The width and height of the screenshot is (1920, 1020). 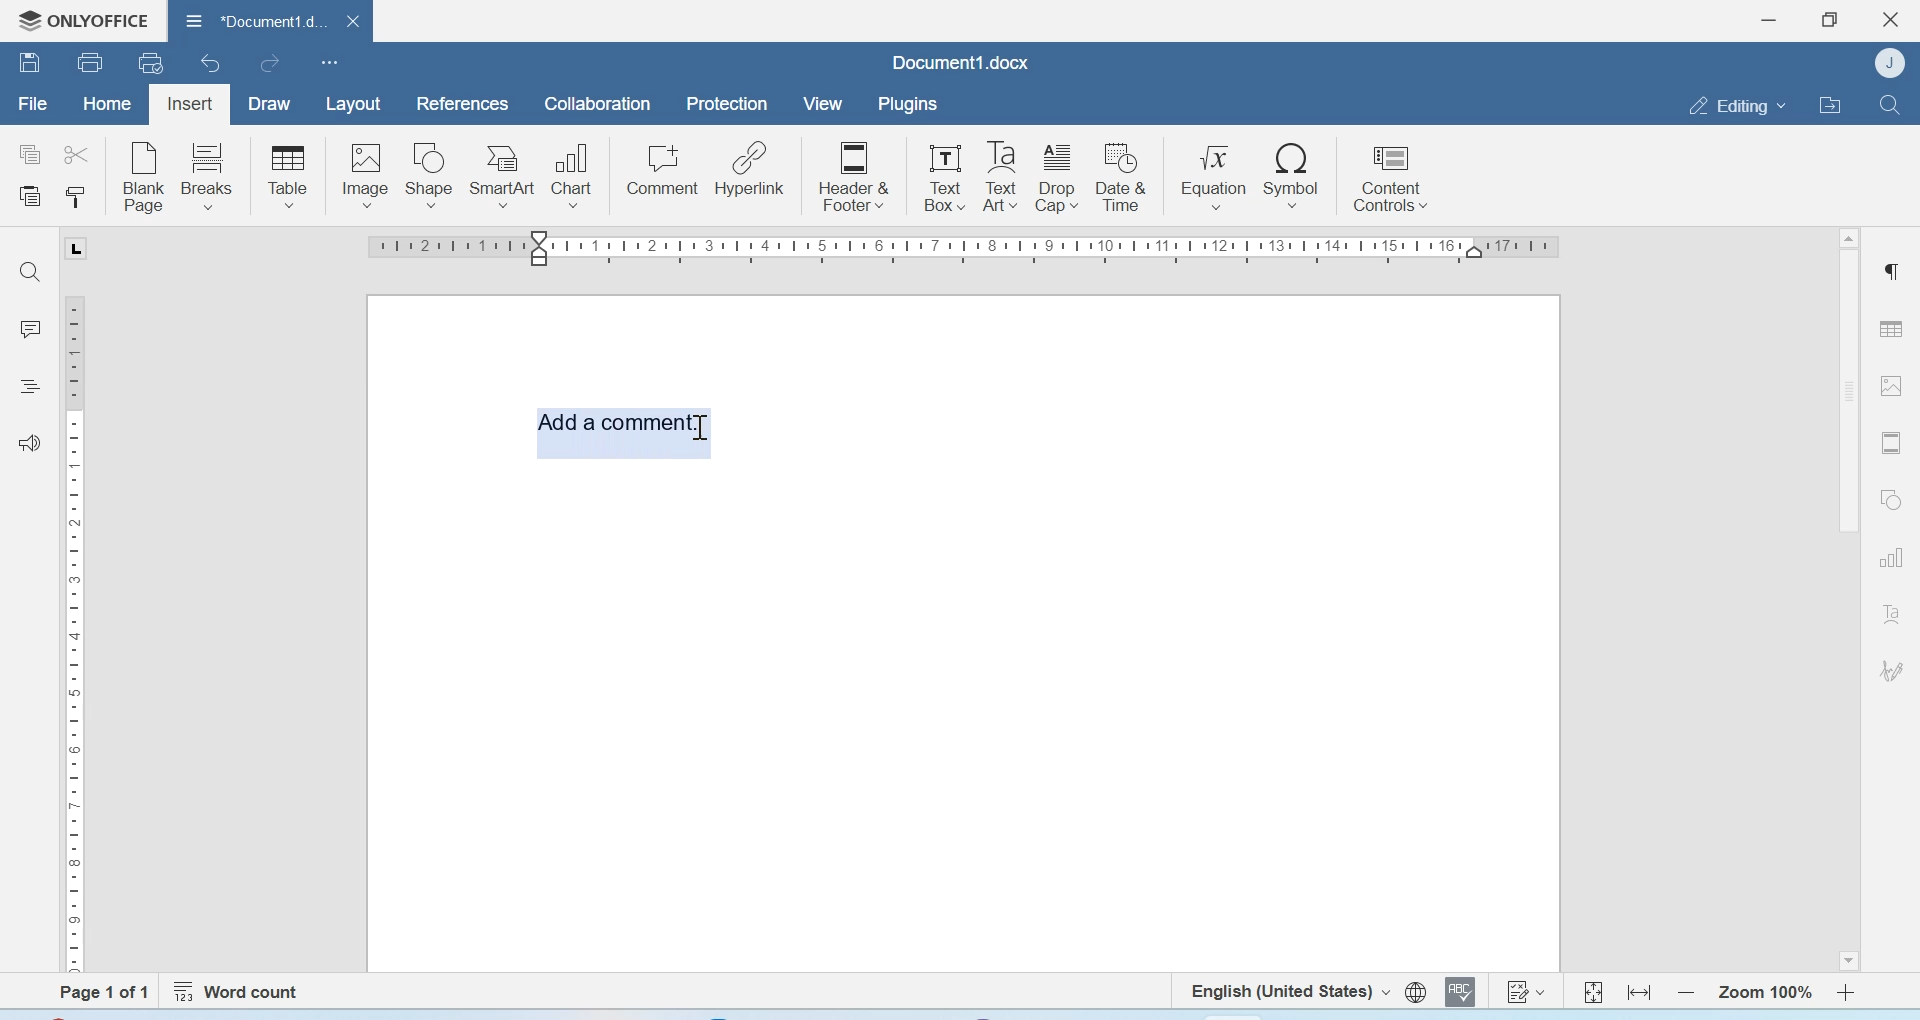 I want to click on breaks, so click(x=208, y=174).